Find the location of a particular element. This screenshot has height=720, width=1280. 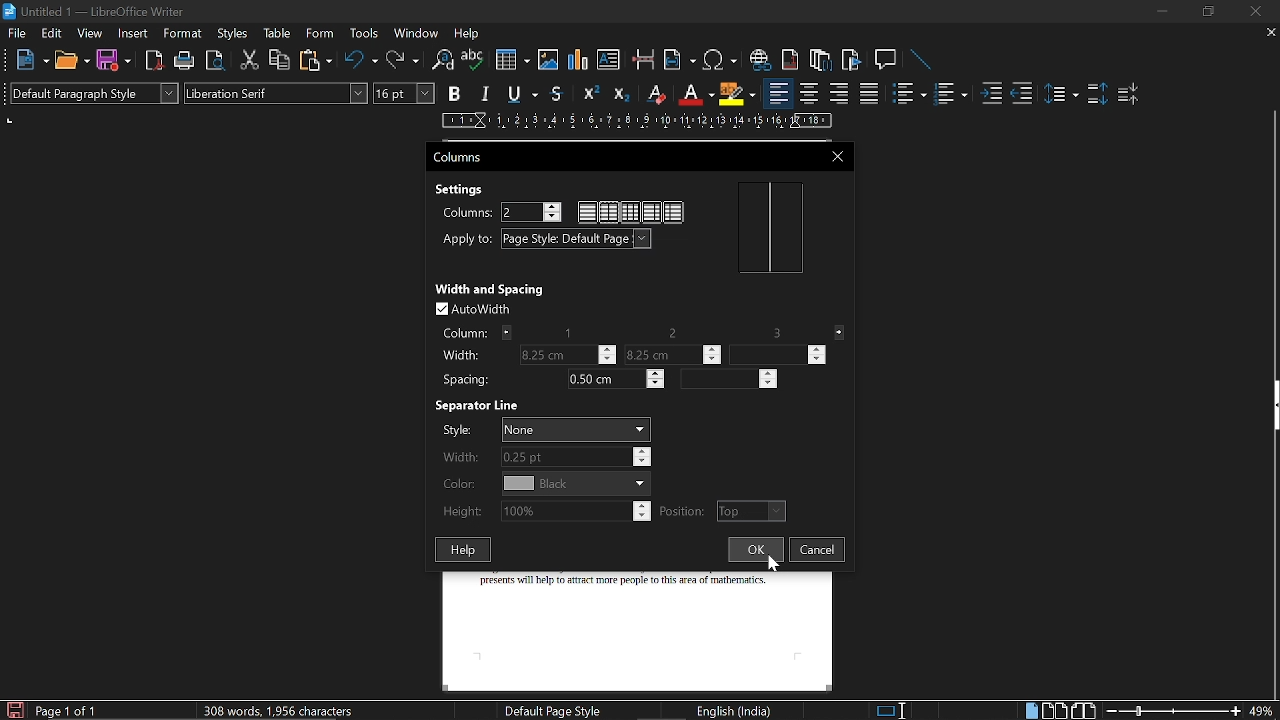

Eraser is located at coordinates (654, 94).